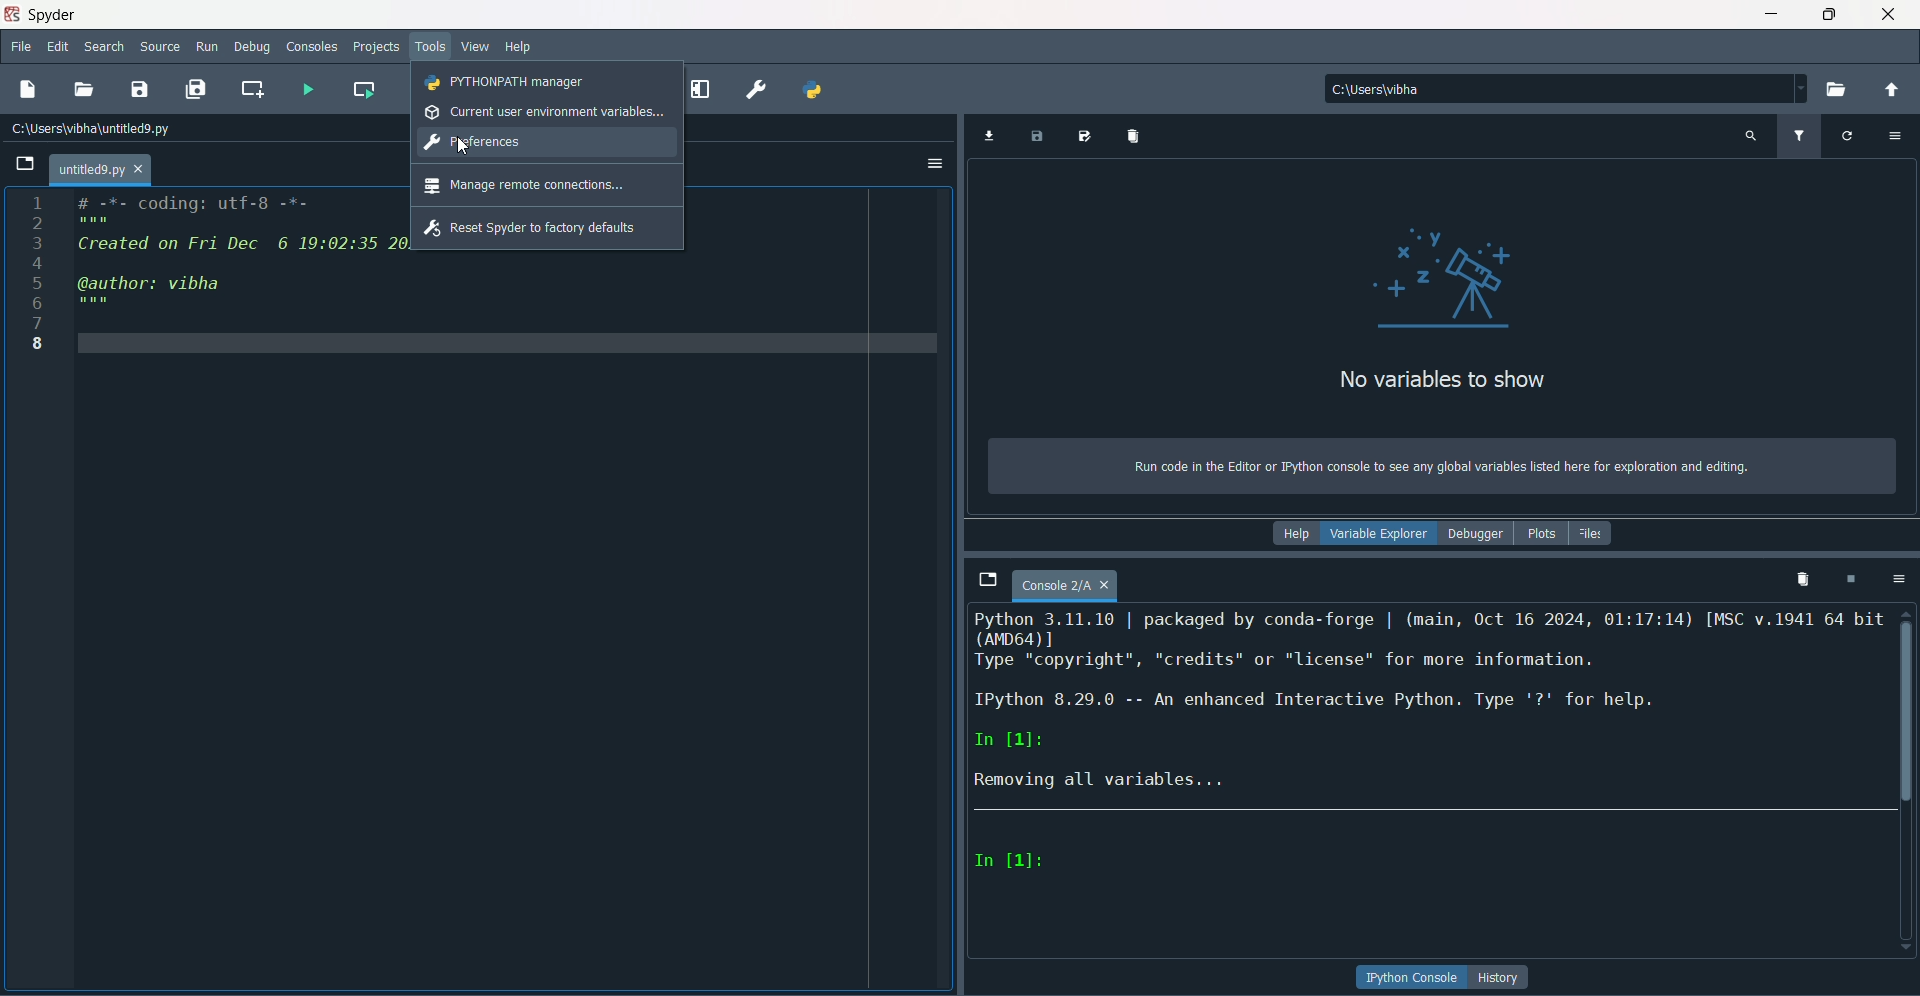 The height and width of the screenshot is (996, 1920). I want to click on Open file, so click(25, 164).